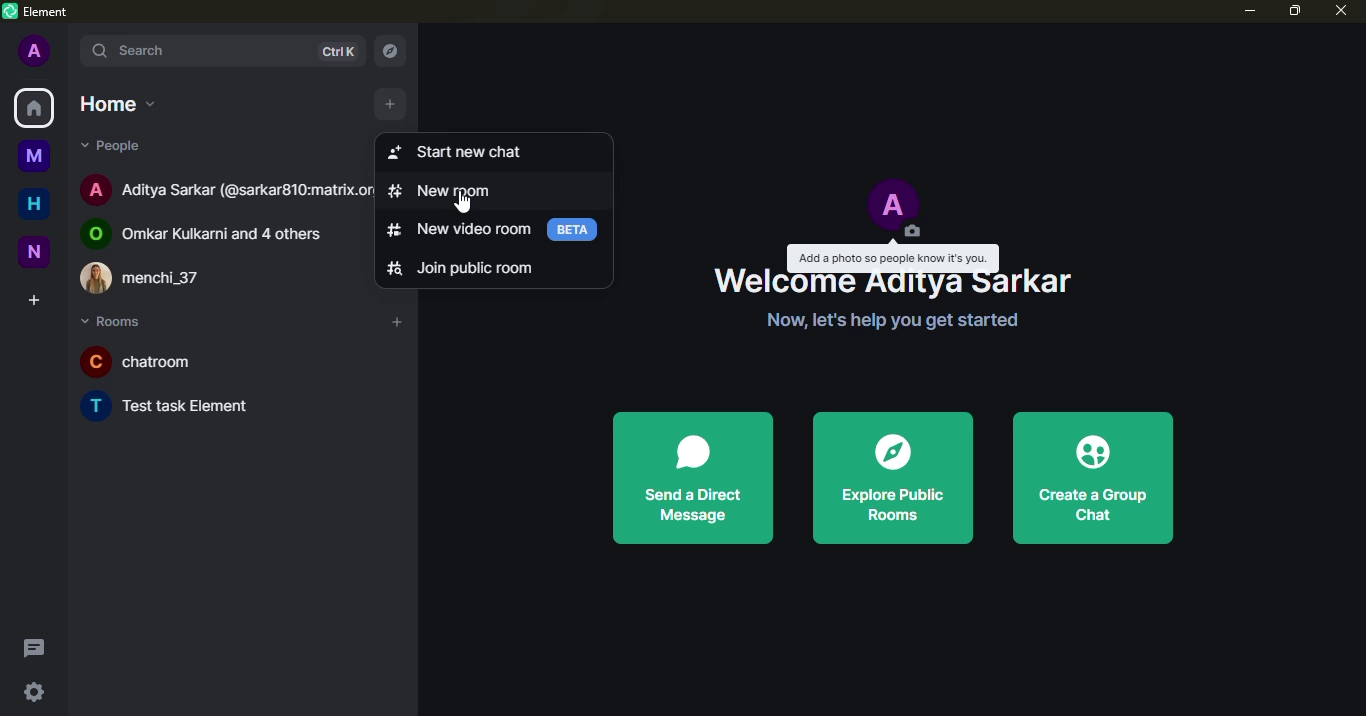 The image size is (1366, 716). What do you see at coordinates (205, 234) in the screenshot?
I see `Omkar Kulkarni and 4 others` at bounding box center [205, 234].